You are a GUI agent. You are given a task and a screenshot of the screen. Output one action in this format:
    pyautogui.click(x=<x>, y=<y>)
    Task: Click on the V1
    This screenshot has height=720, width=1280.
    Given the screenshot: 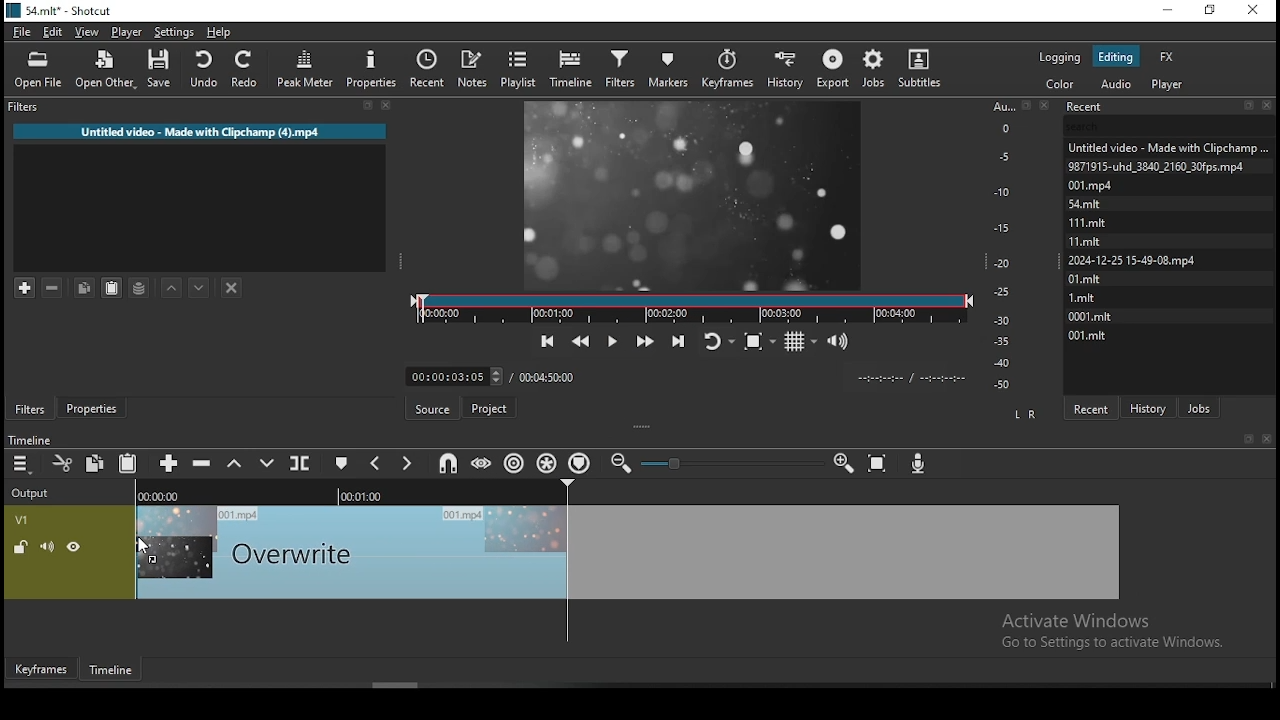 What is the action you would take?
    pyautogui.click(x=22, y=521)
    